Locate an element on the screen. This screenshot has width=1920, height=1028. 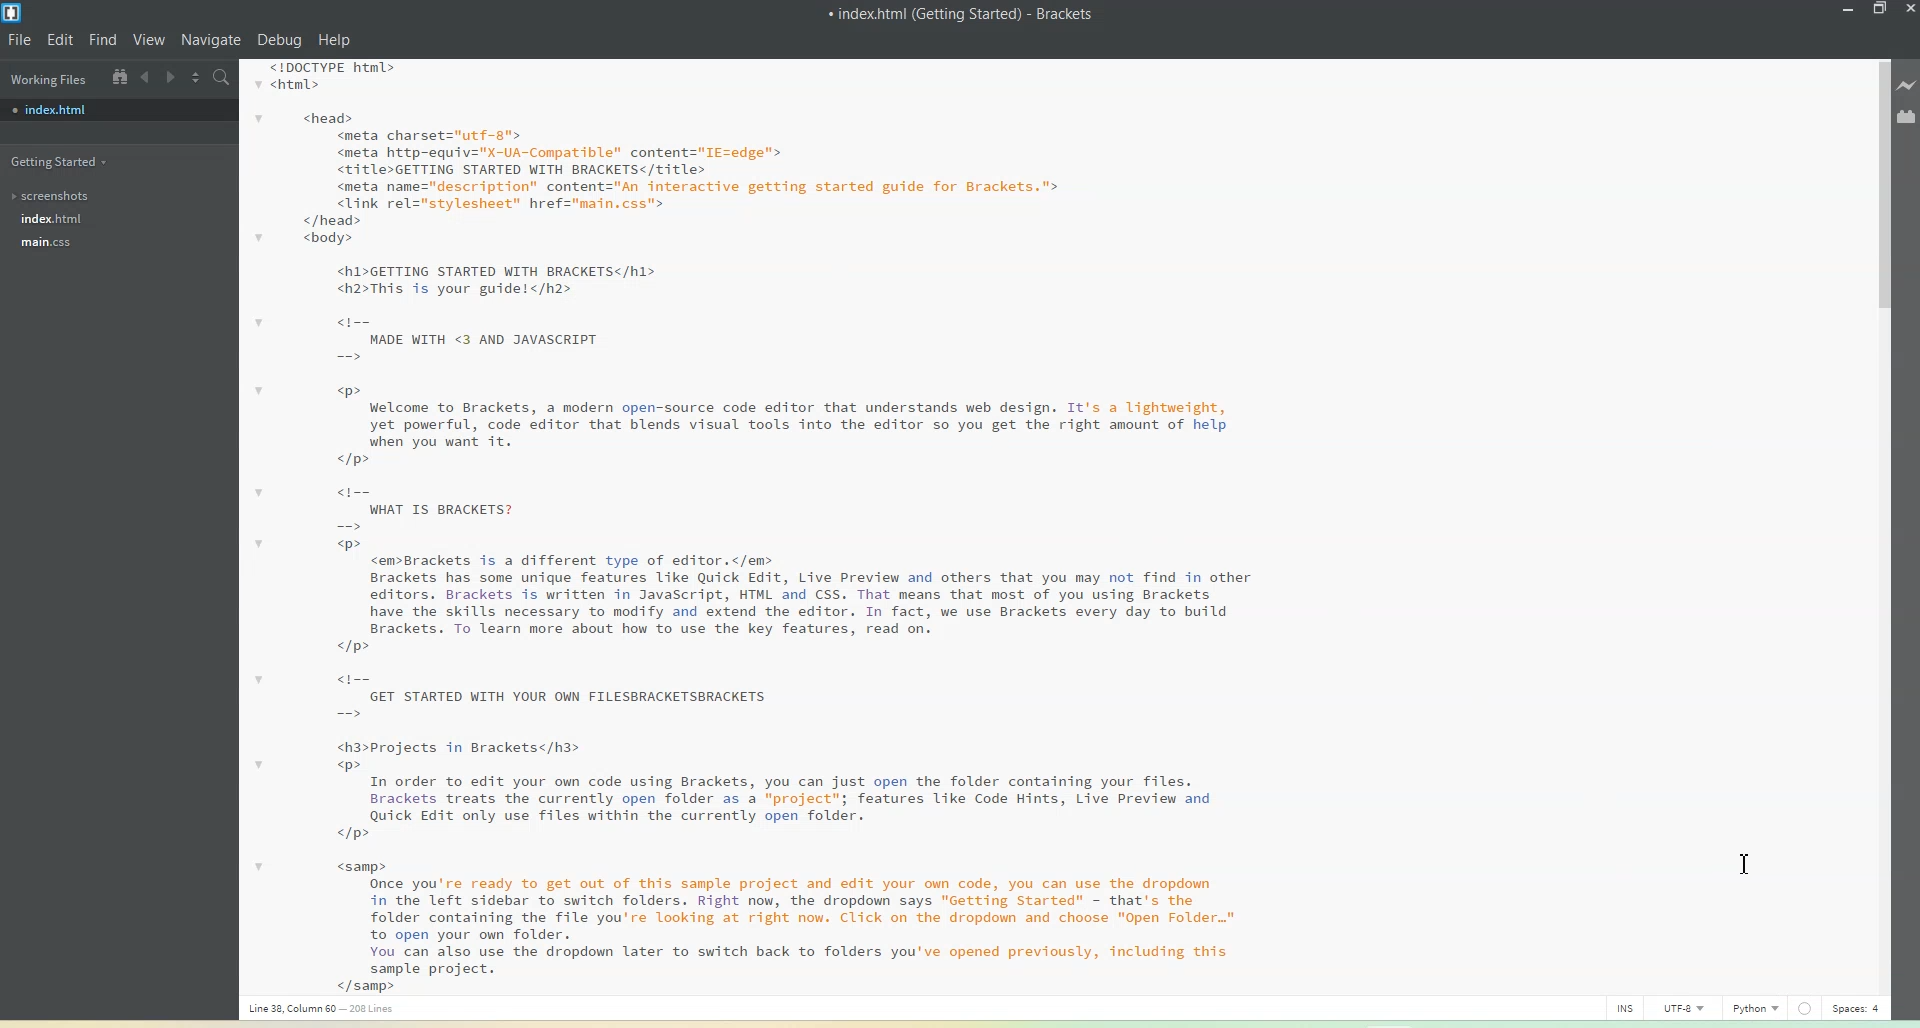
HTML is located at coordinates (1759, 1007).